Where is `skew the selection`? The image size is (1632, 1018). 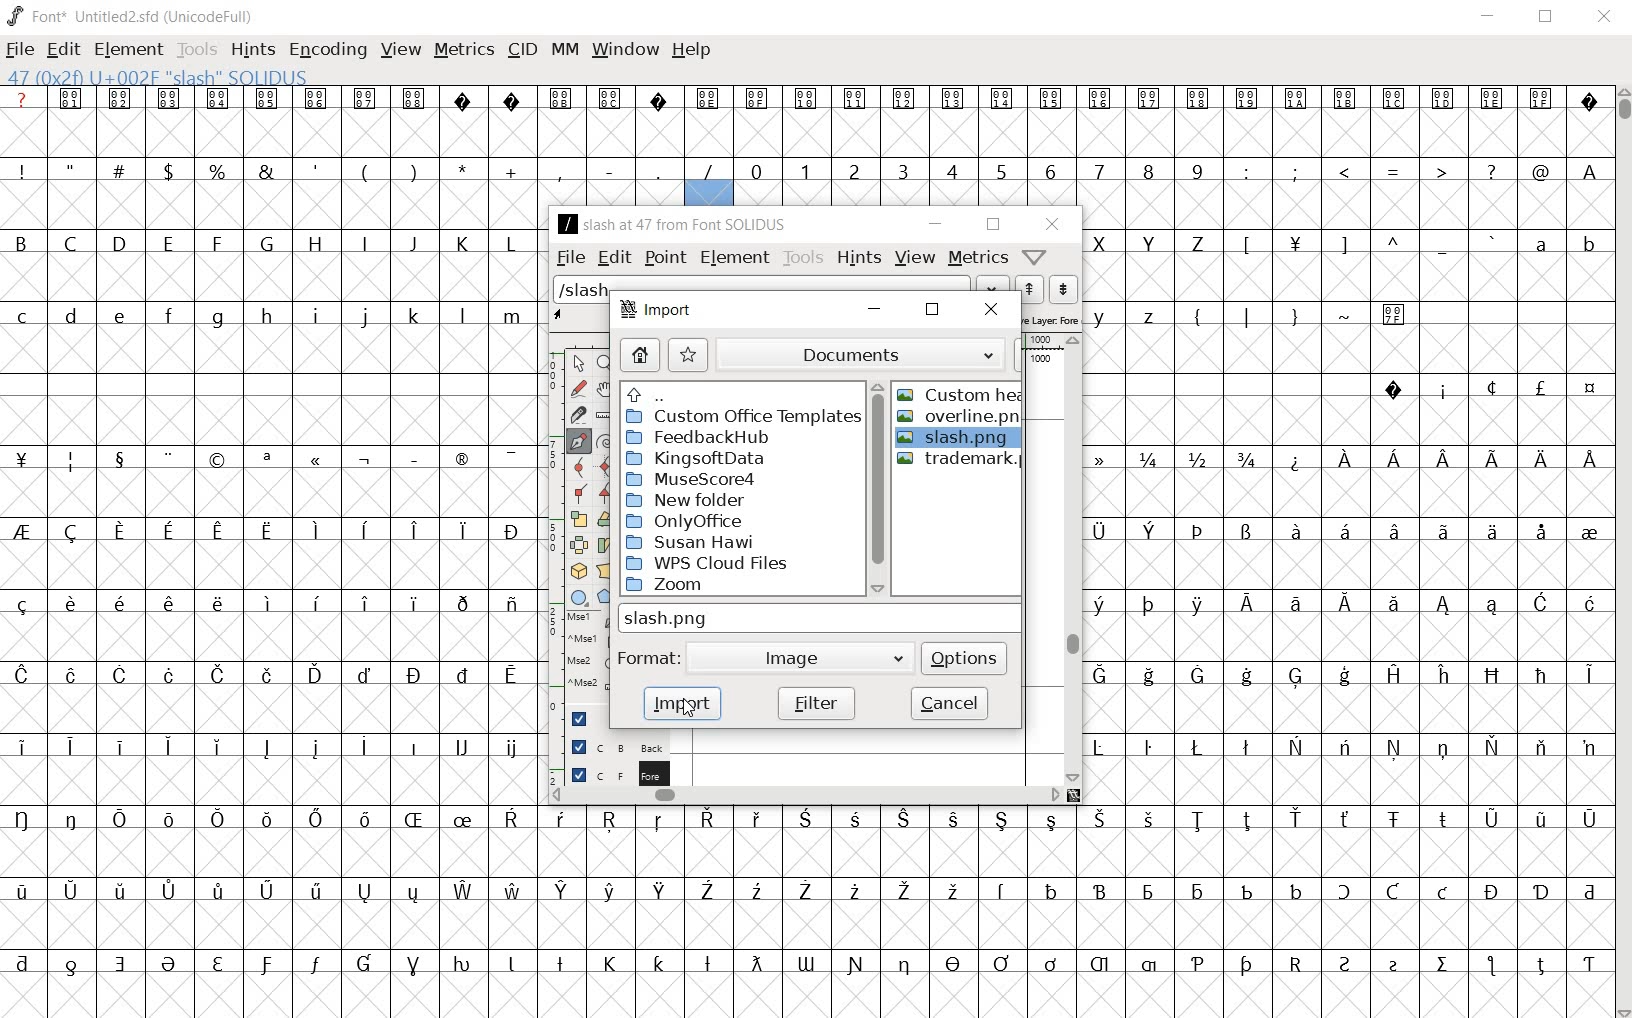
skew the selection is located at coordinates (605, 545).